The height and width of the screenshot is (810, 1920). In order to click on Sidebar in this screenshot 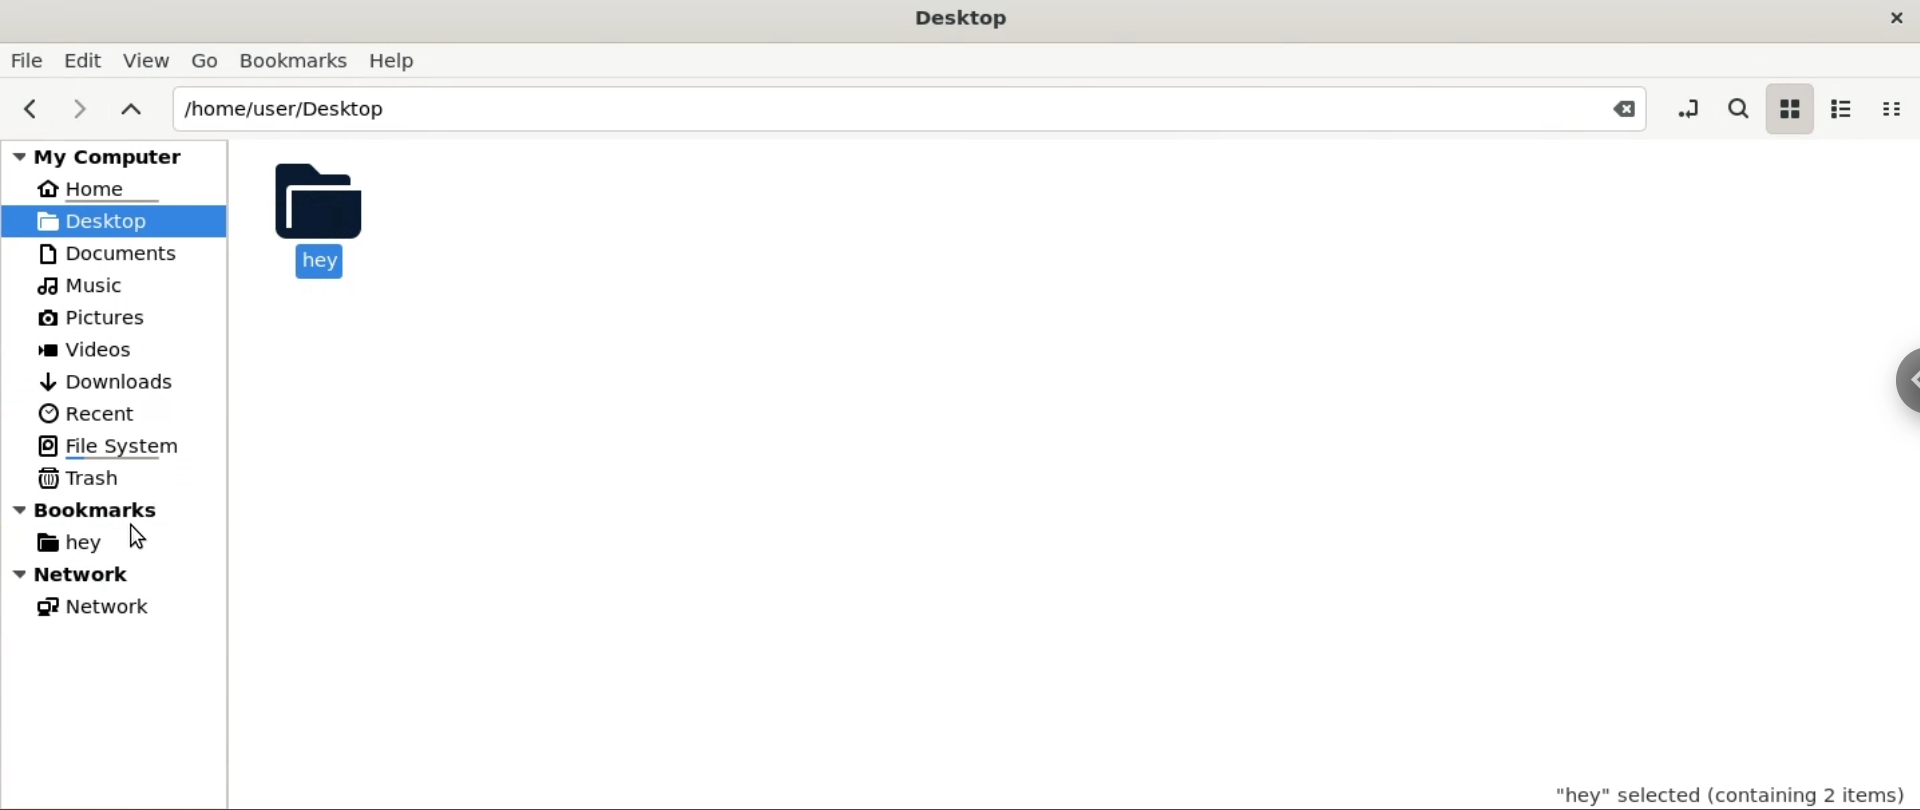, I will do `click(1895, 399)`.